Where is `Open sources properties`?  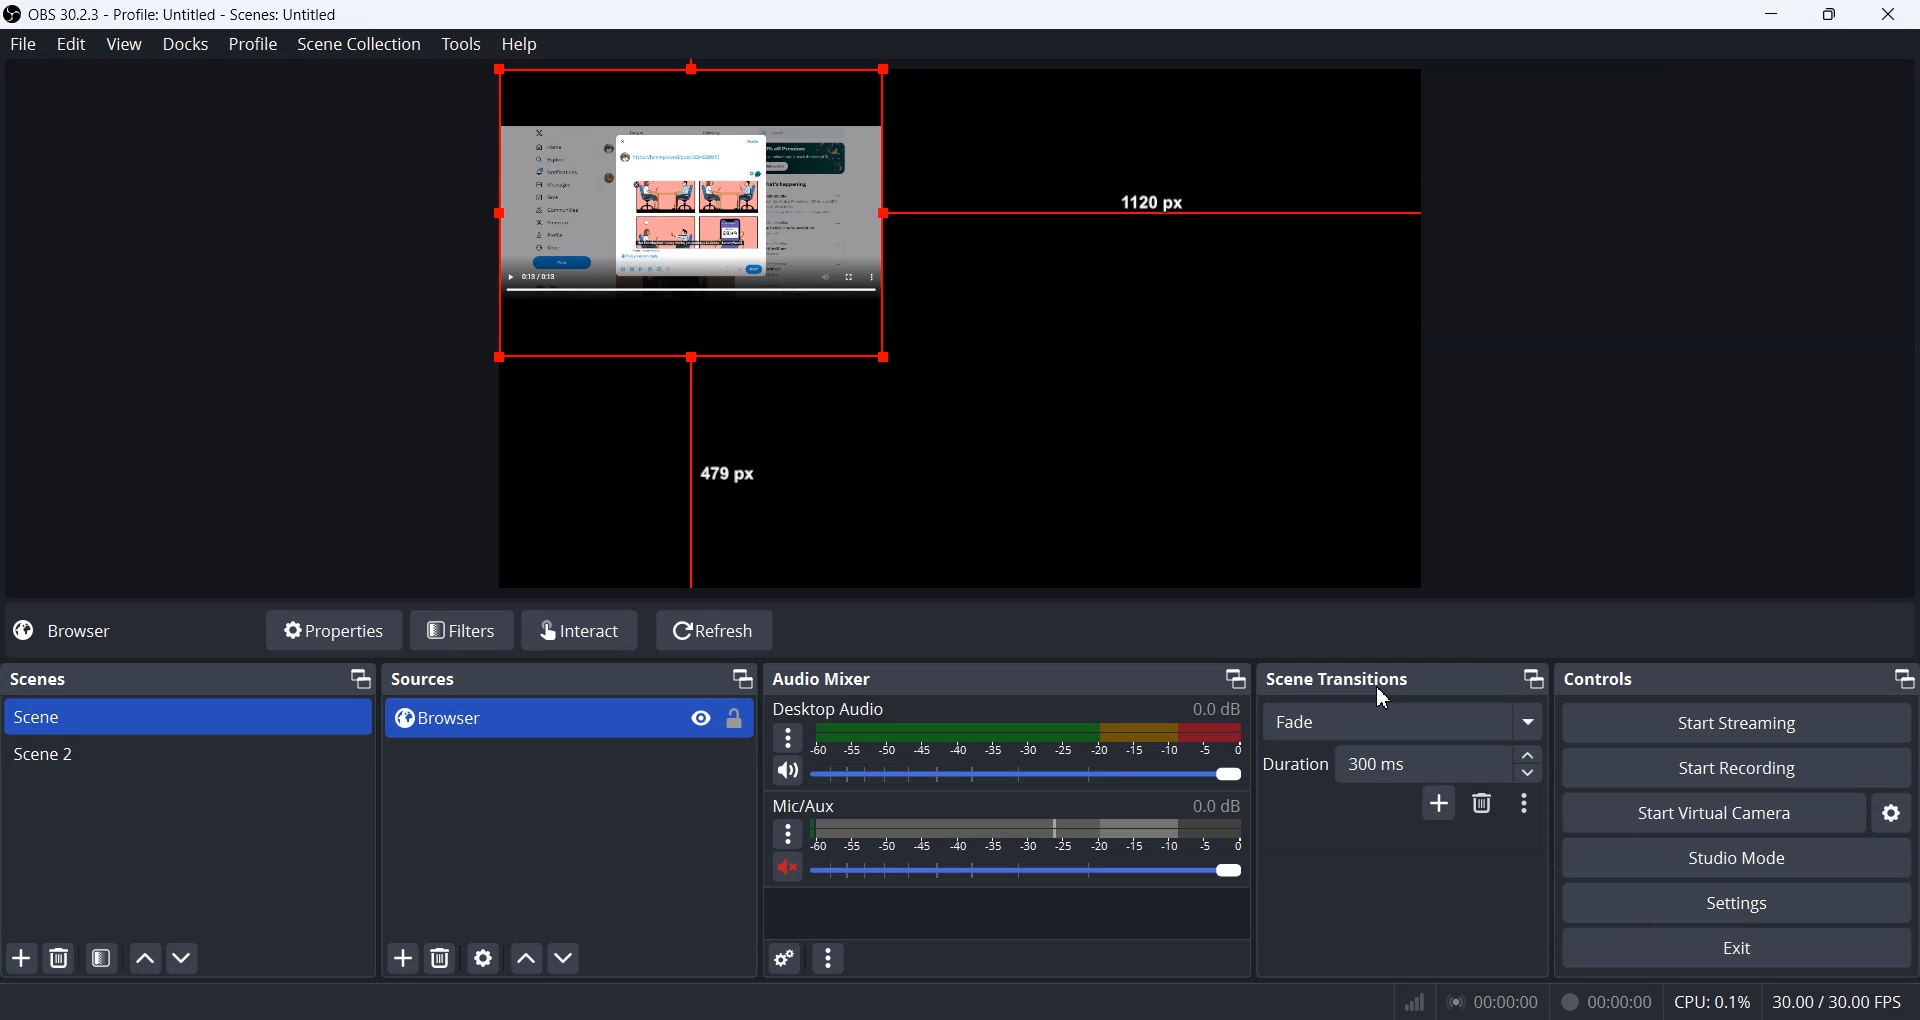 Open sources properties is located at coordinates (482, 959).